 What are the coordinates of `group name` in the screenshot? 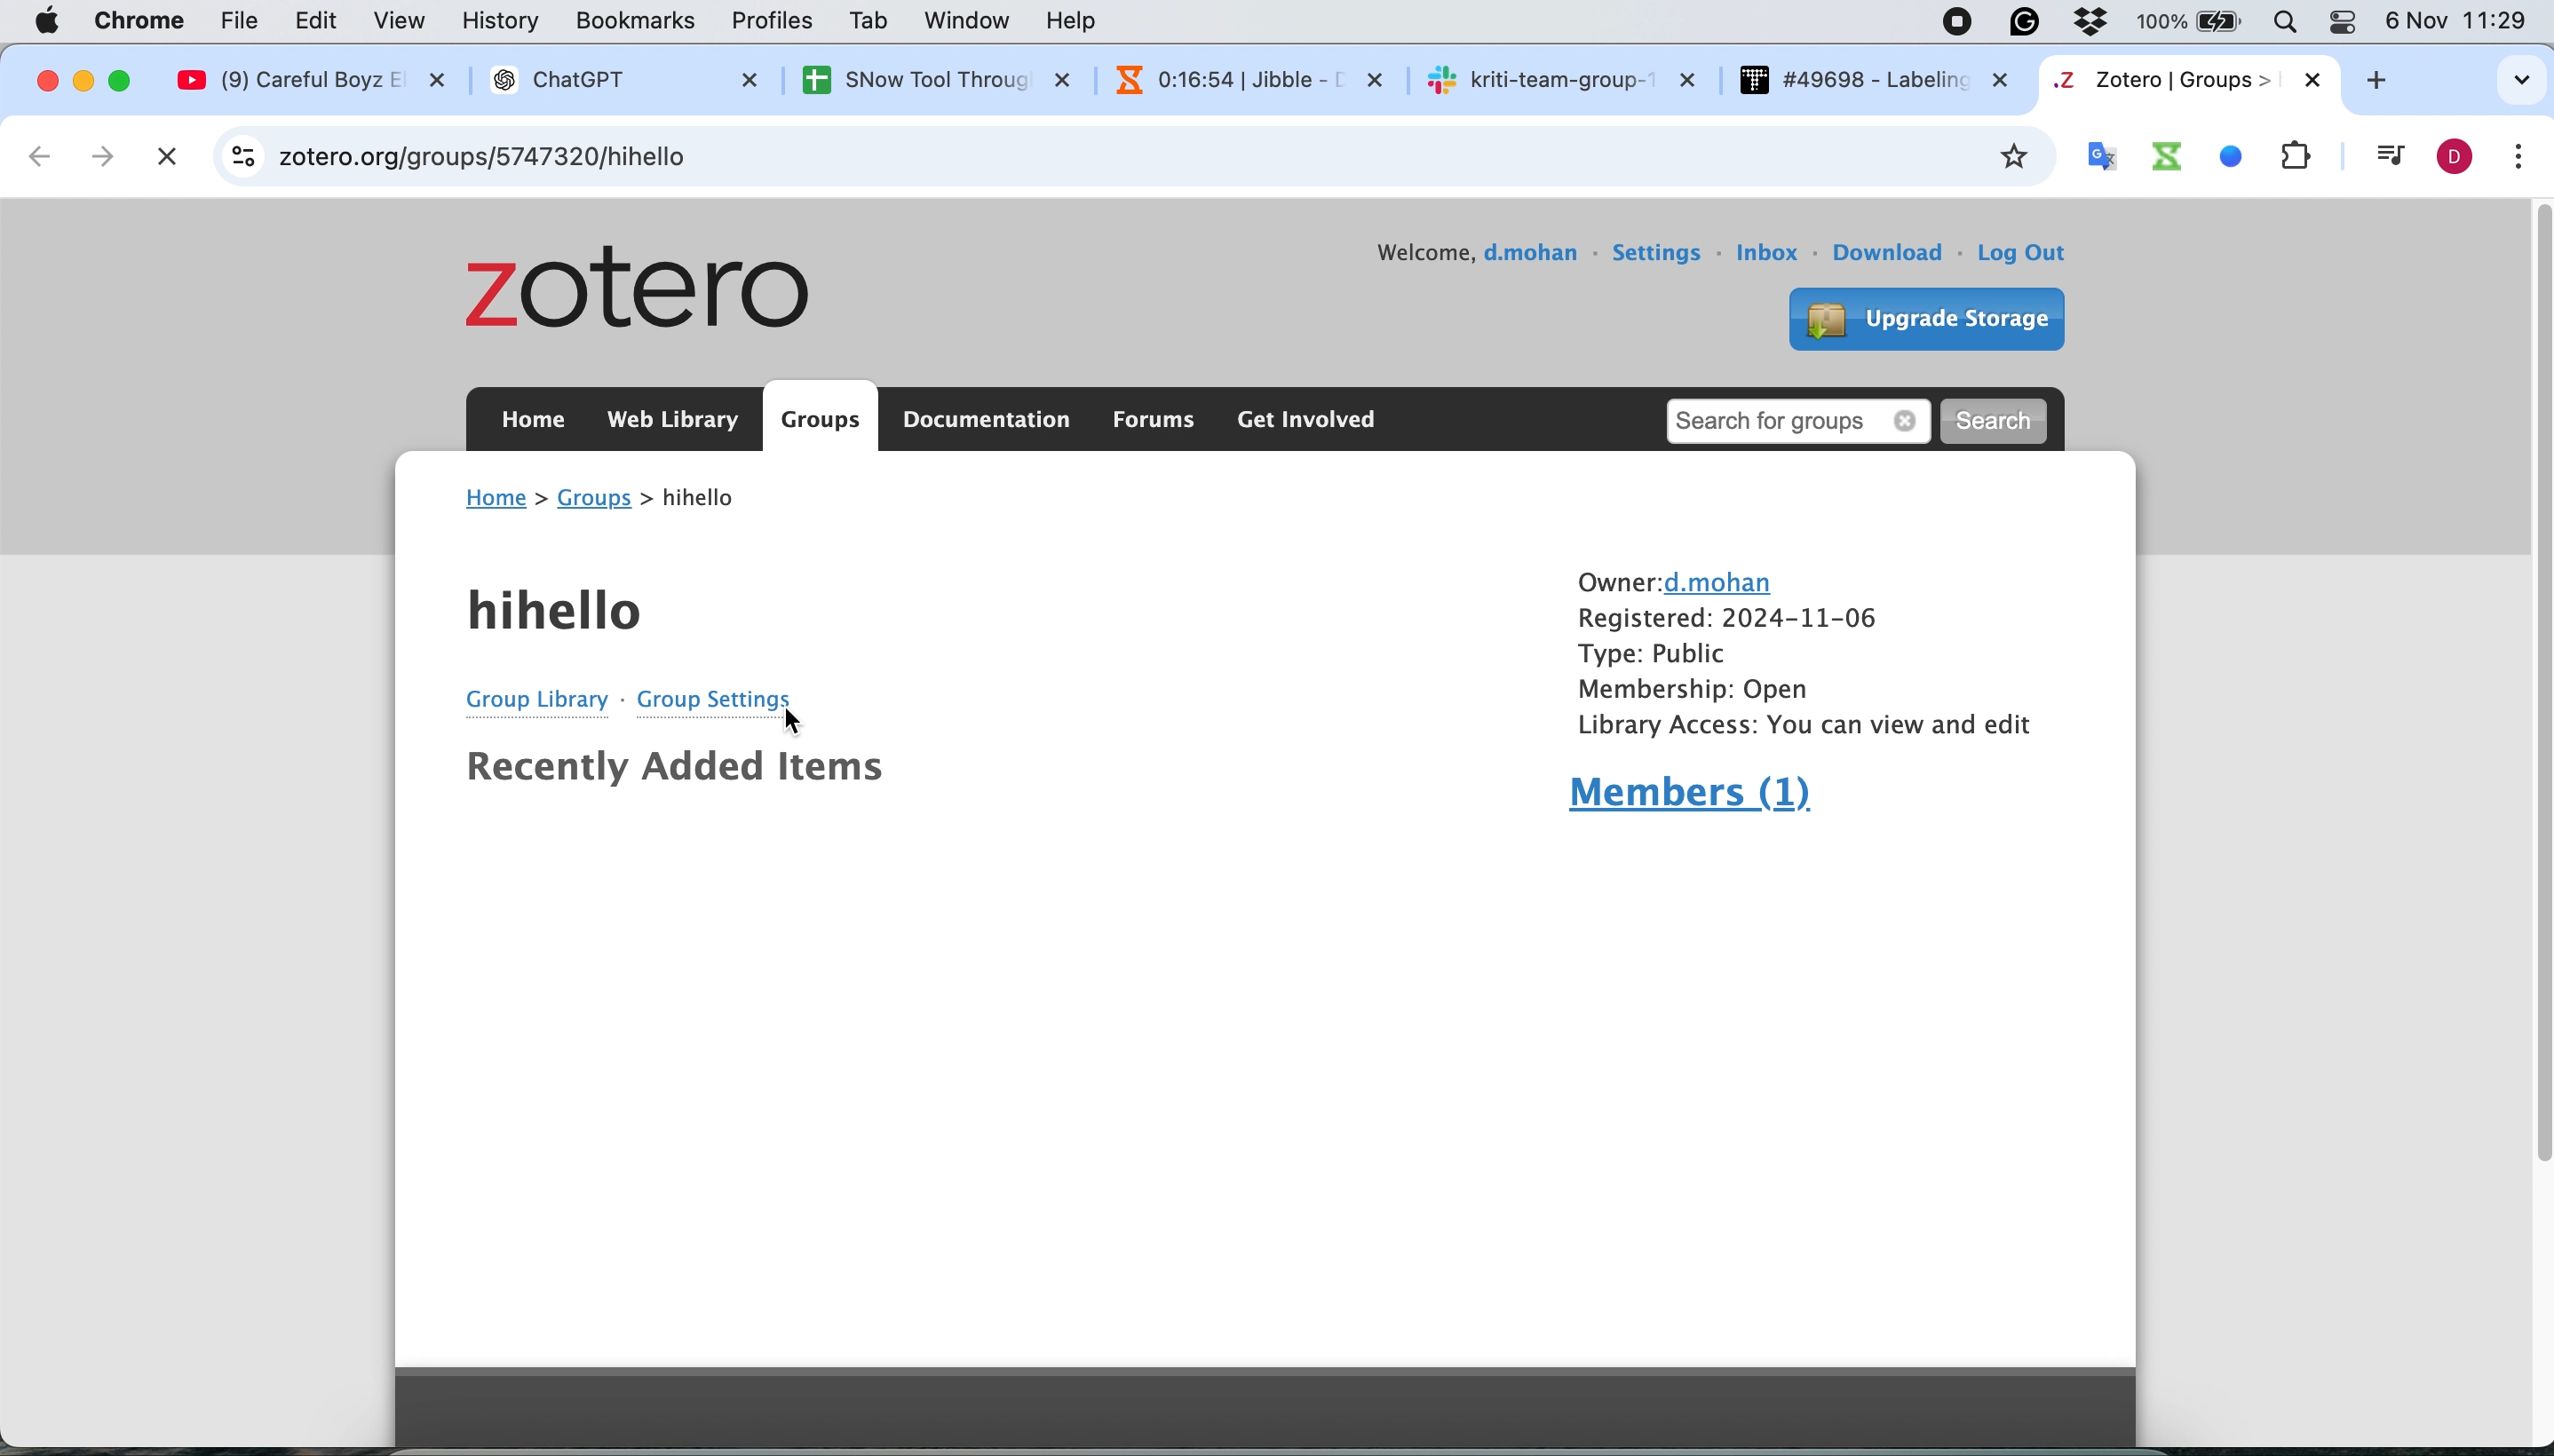 It's located at (697, 500).